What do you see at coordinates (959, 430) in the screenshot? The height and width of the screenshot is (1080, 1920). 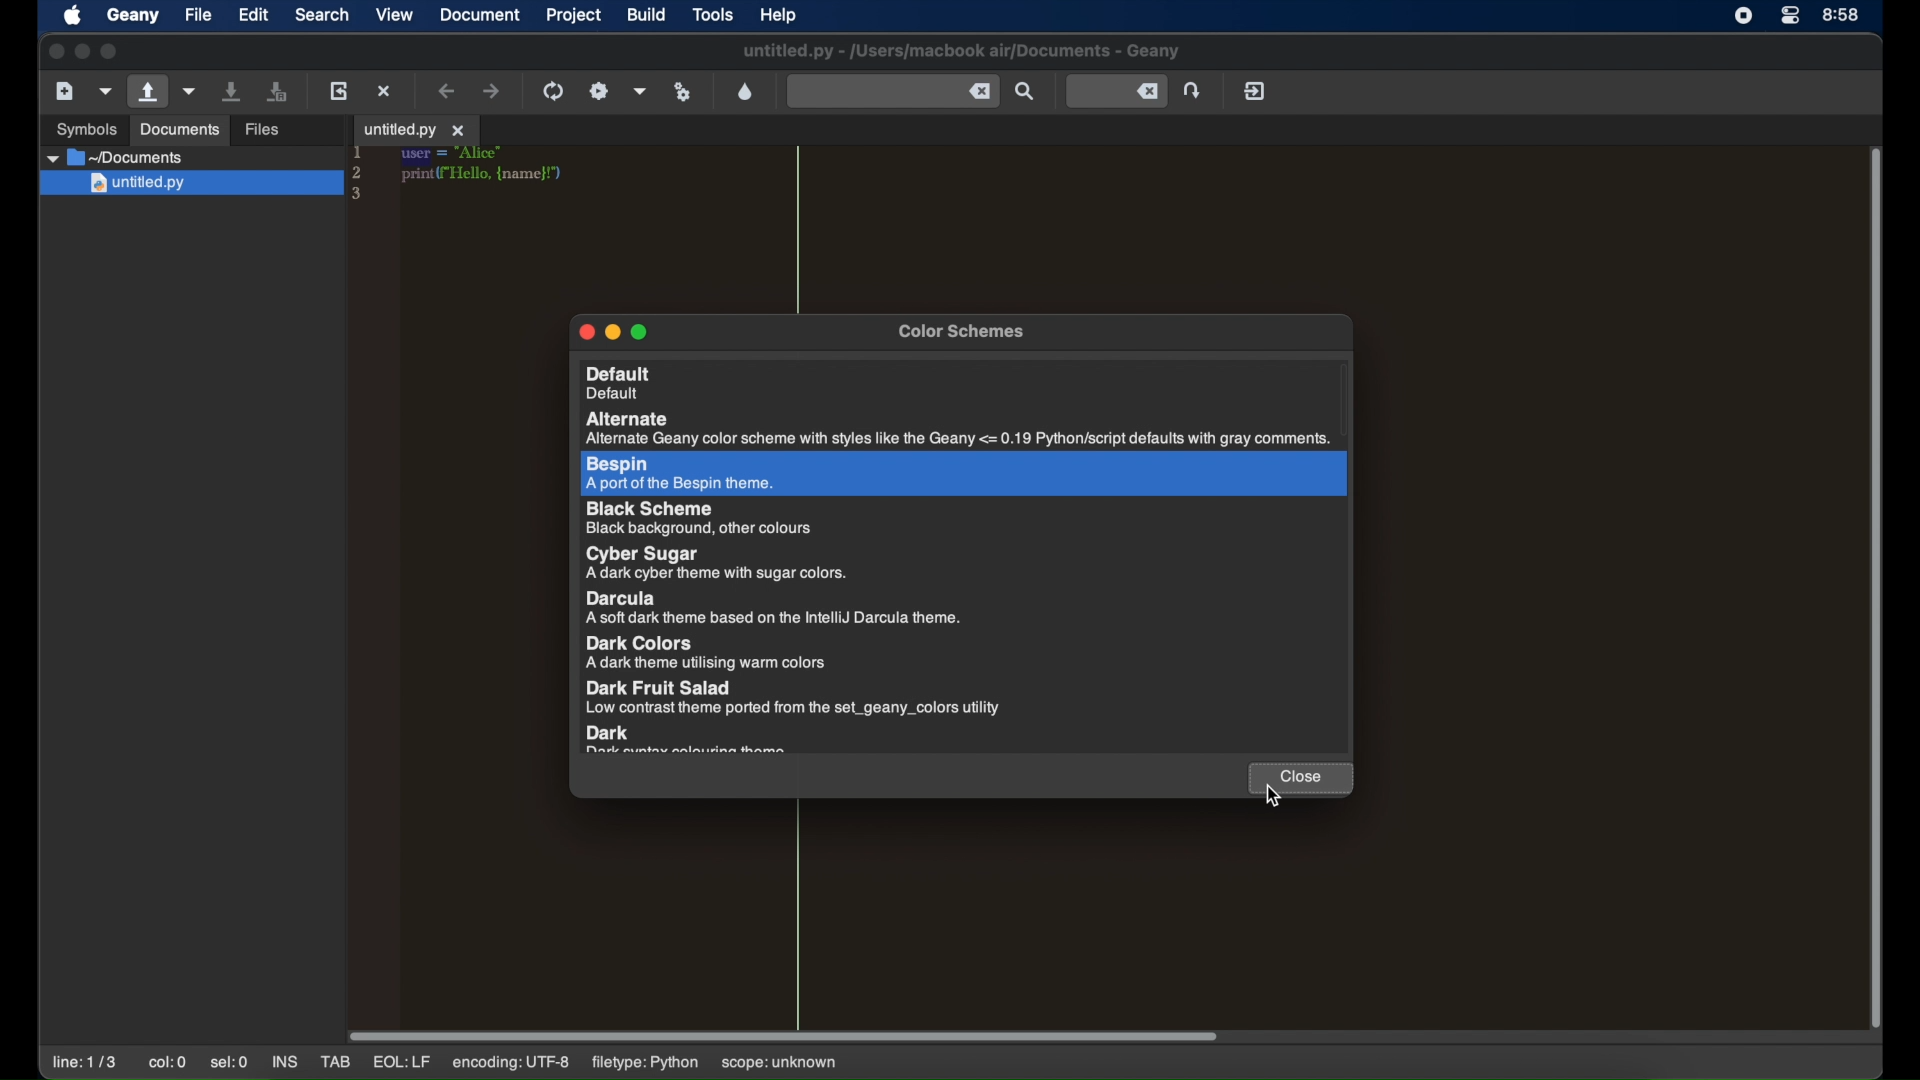 I see `alternate` at bounding box center [959, 430].